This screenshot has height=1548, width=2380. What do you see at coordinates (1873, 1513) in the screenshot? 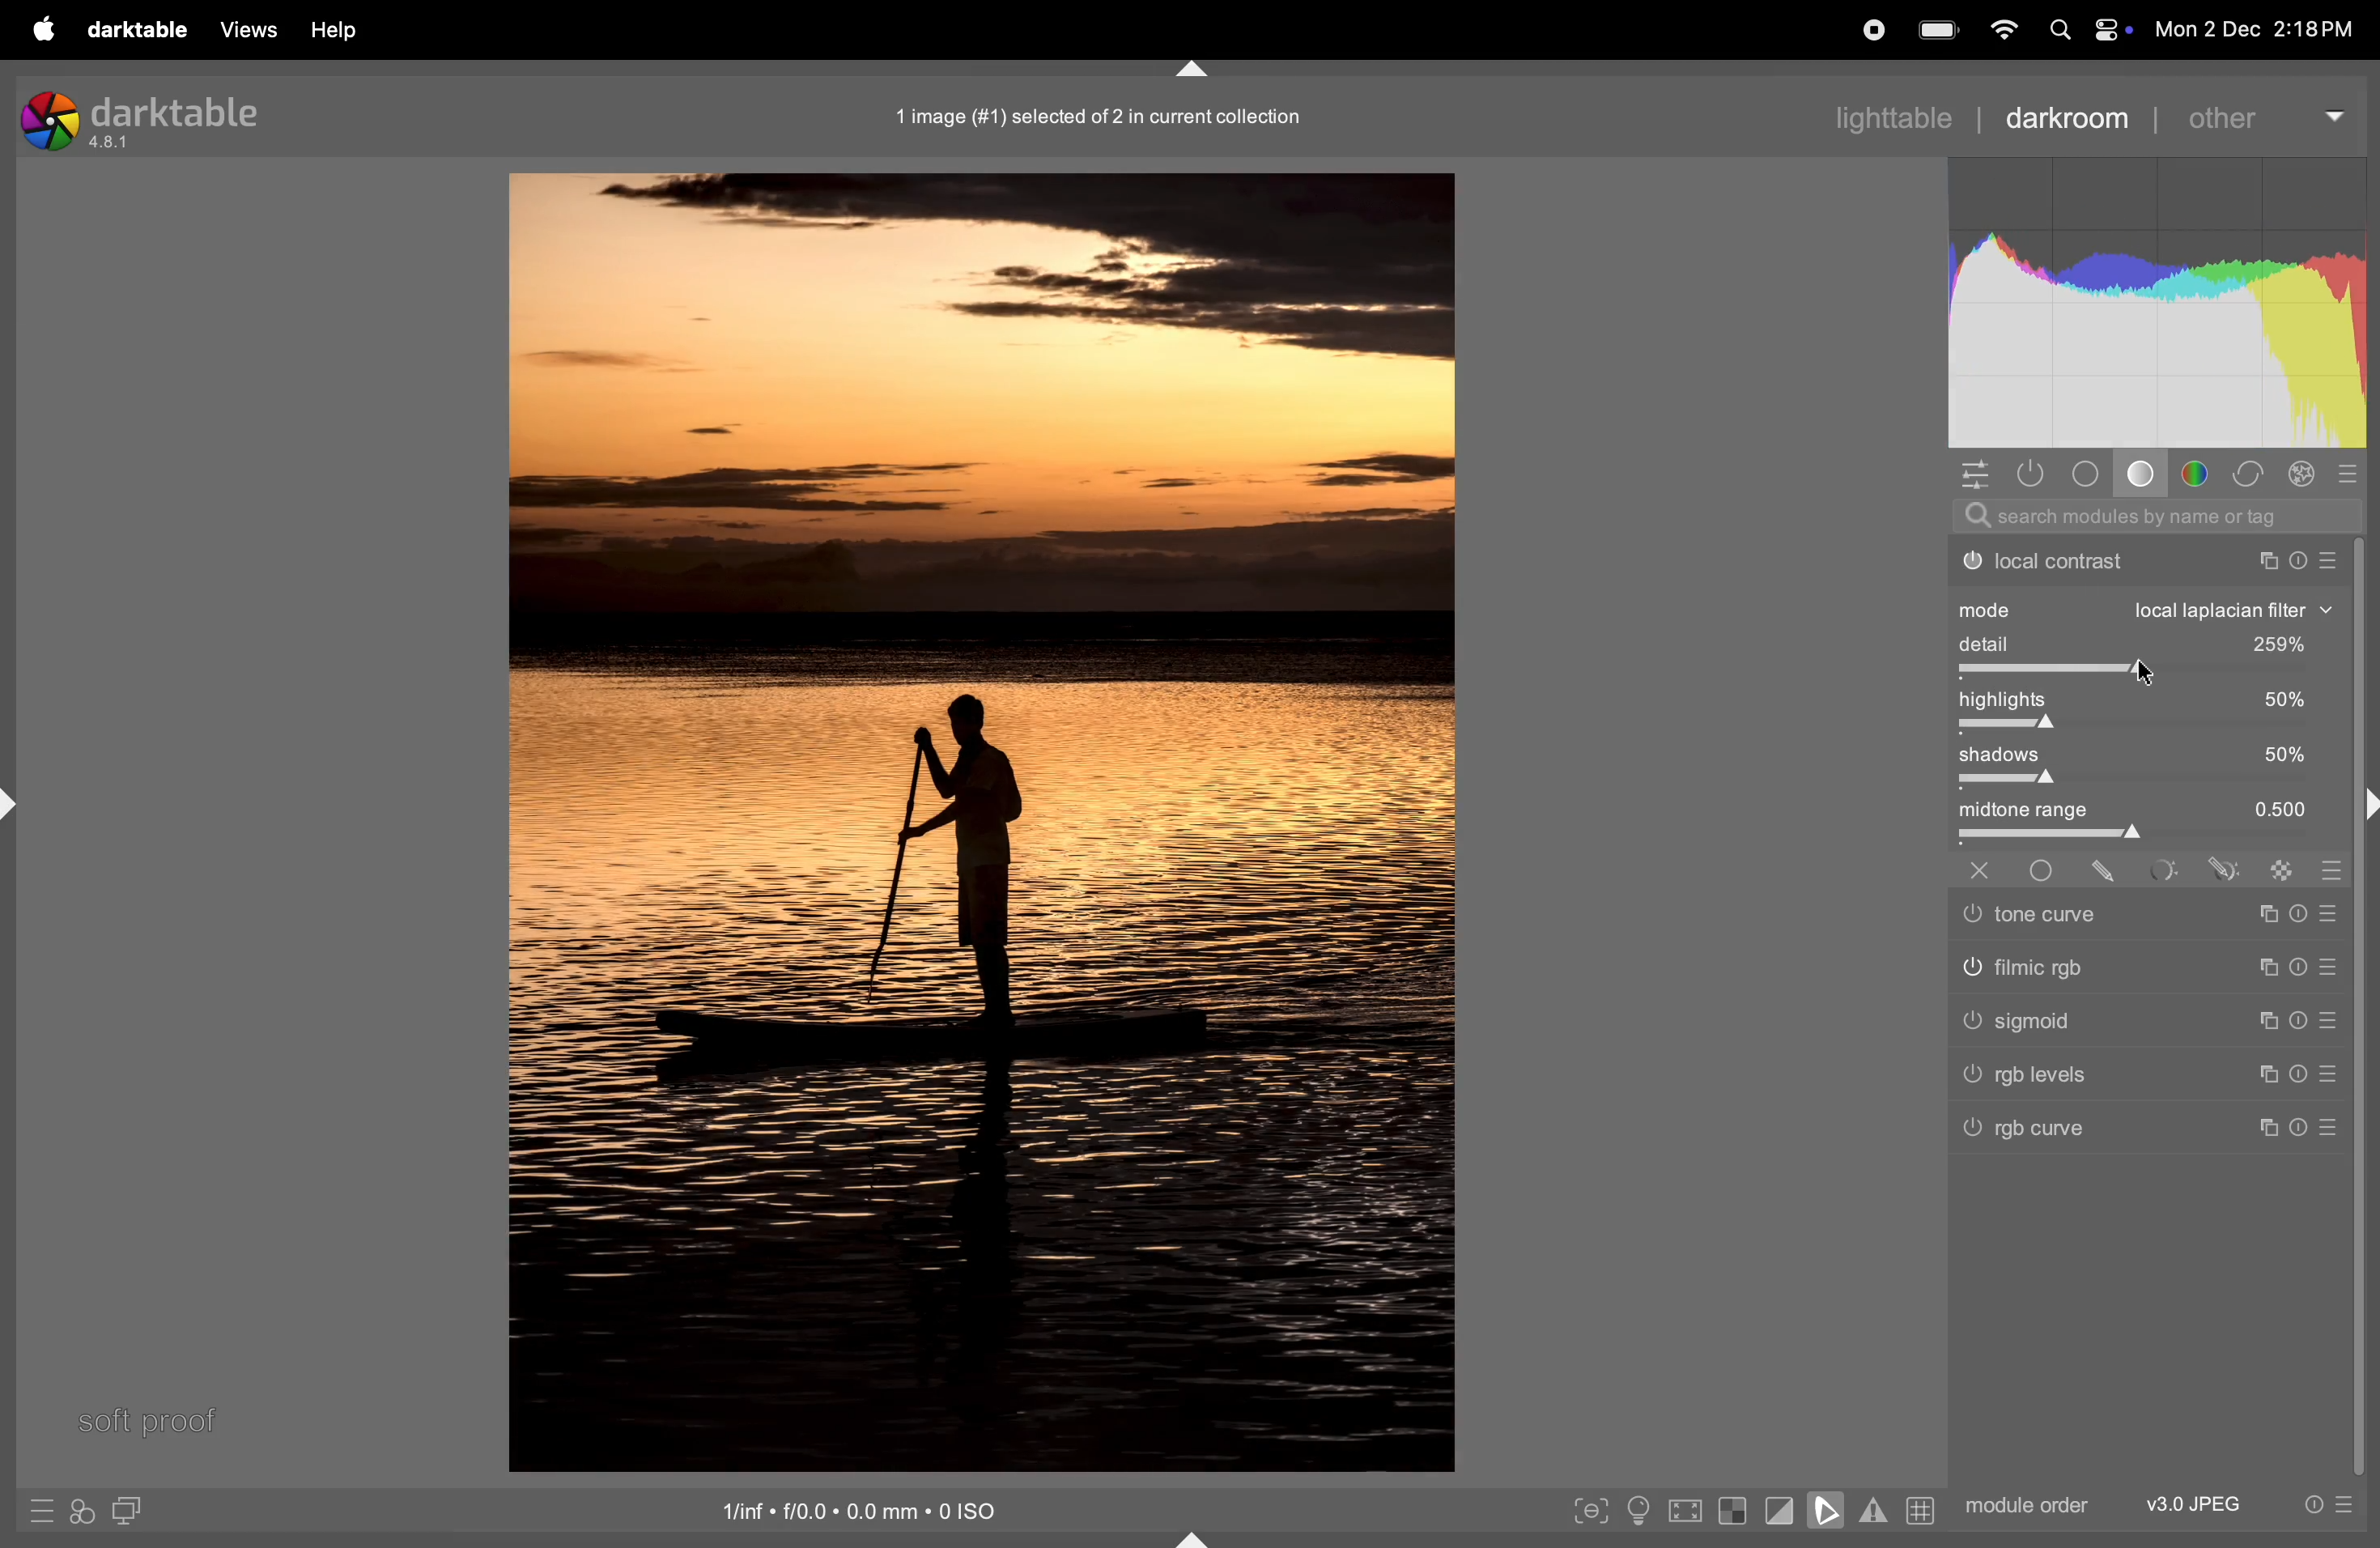
I see `toggle gamut checking` at bounding box center [1873, 1513].